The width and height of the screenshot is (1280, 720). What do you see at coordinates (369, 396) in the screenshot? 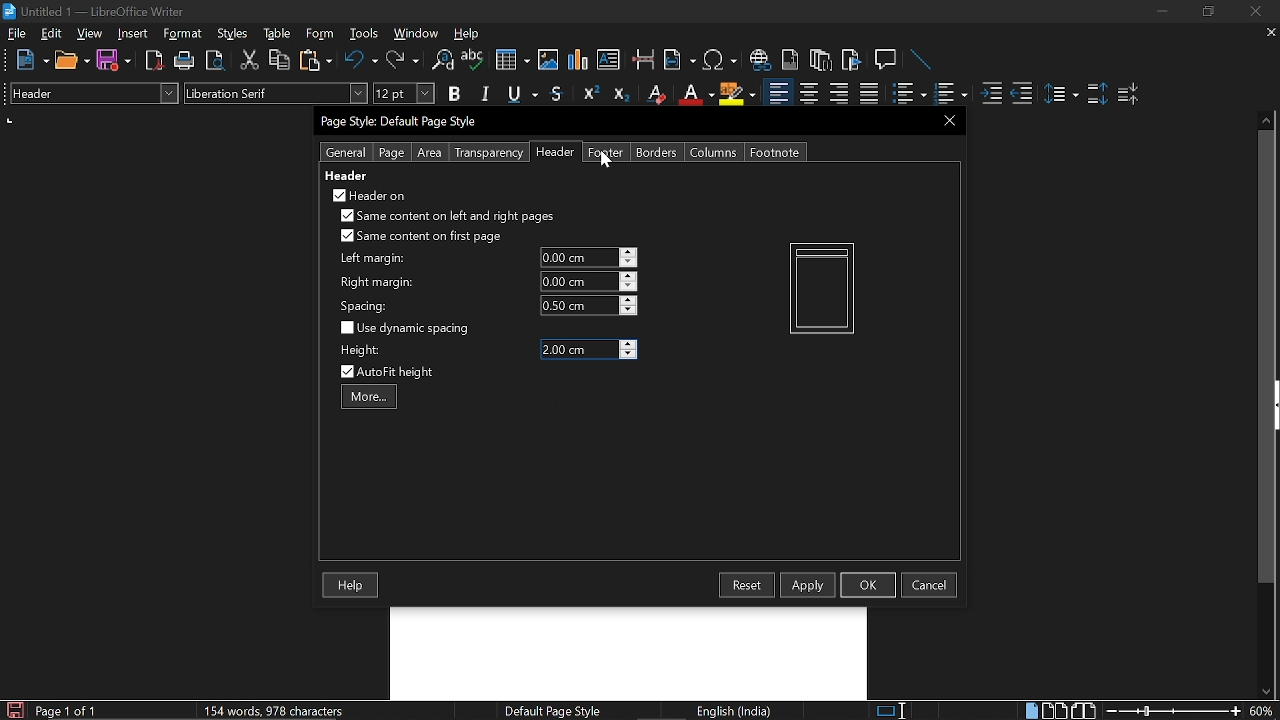
I see `more` at bounding box center [369, 396].